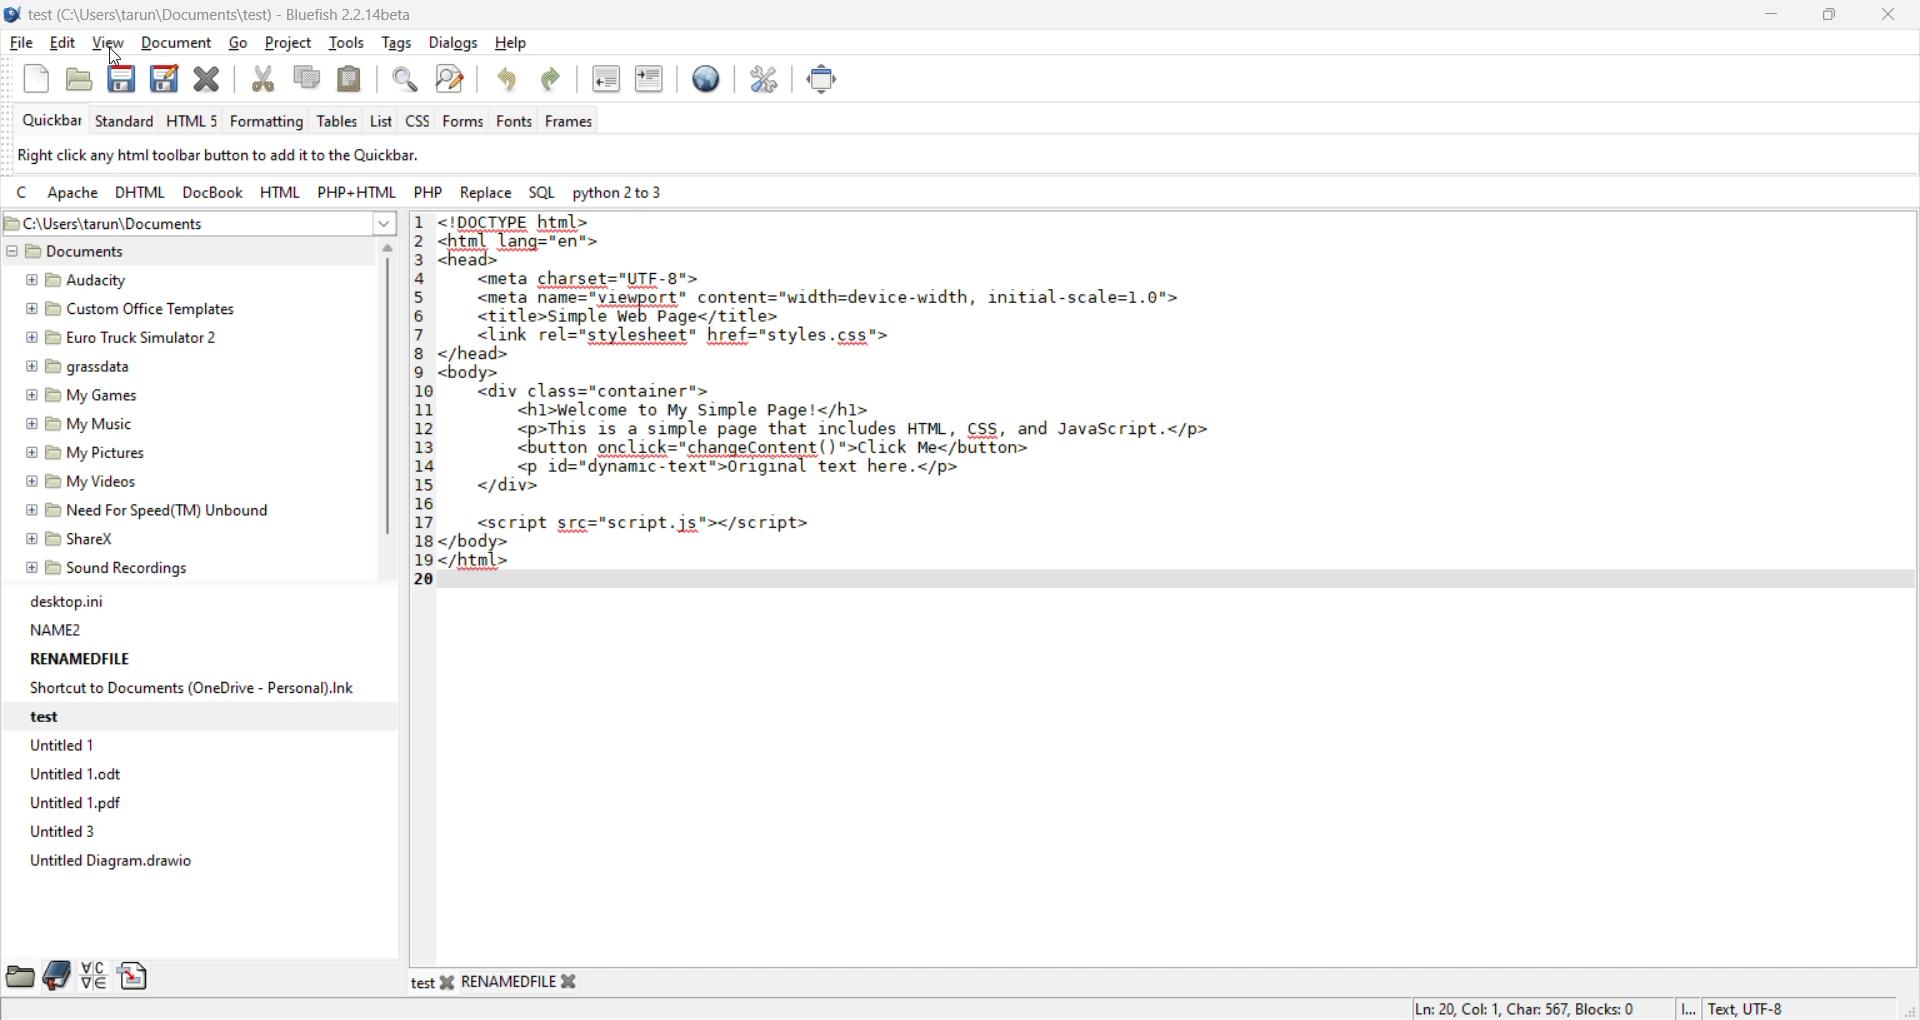 This screenshot has width=1920, height=1020. Describe the element at coordinates (192, 122) in the screenshot. I see `html 5` at that location.